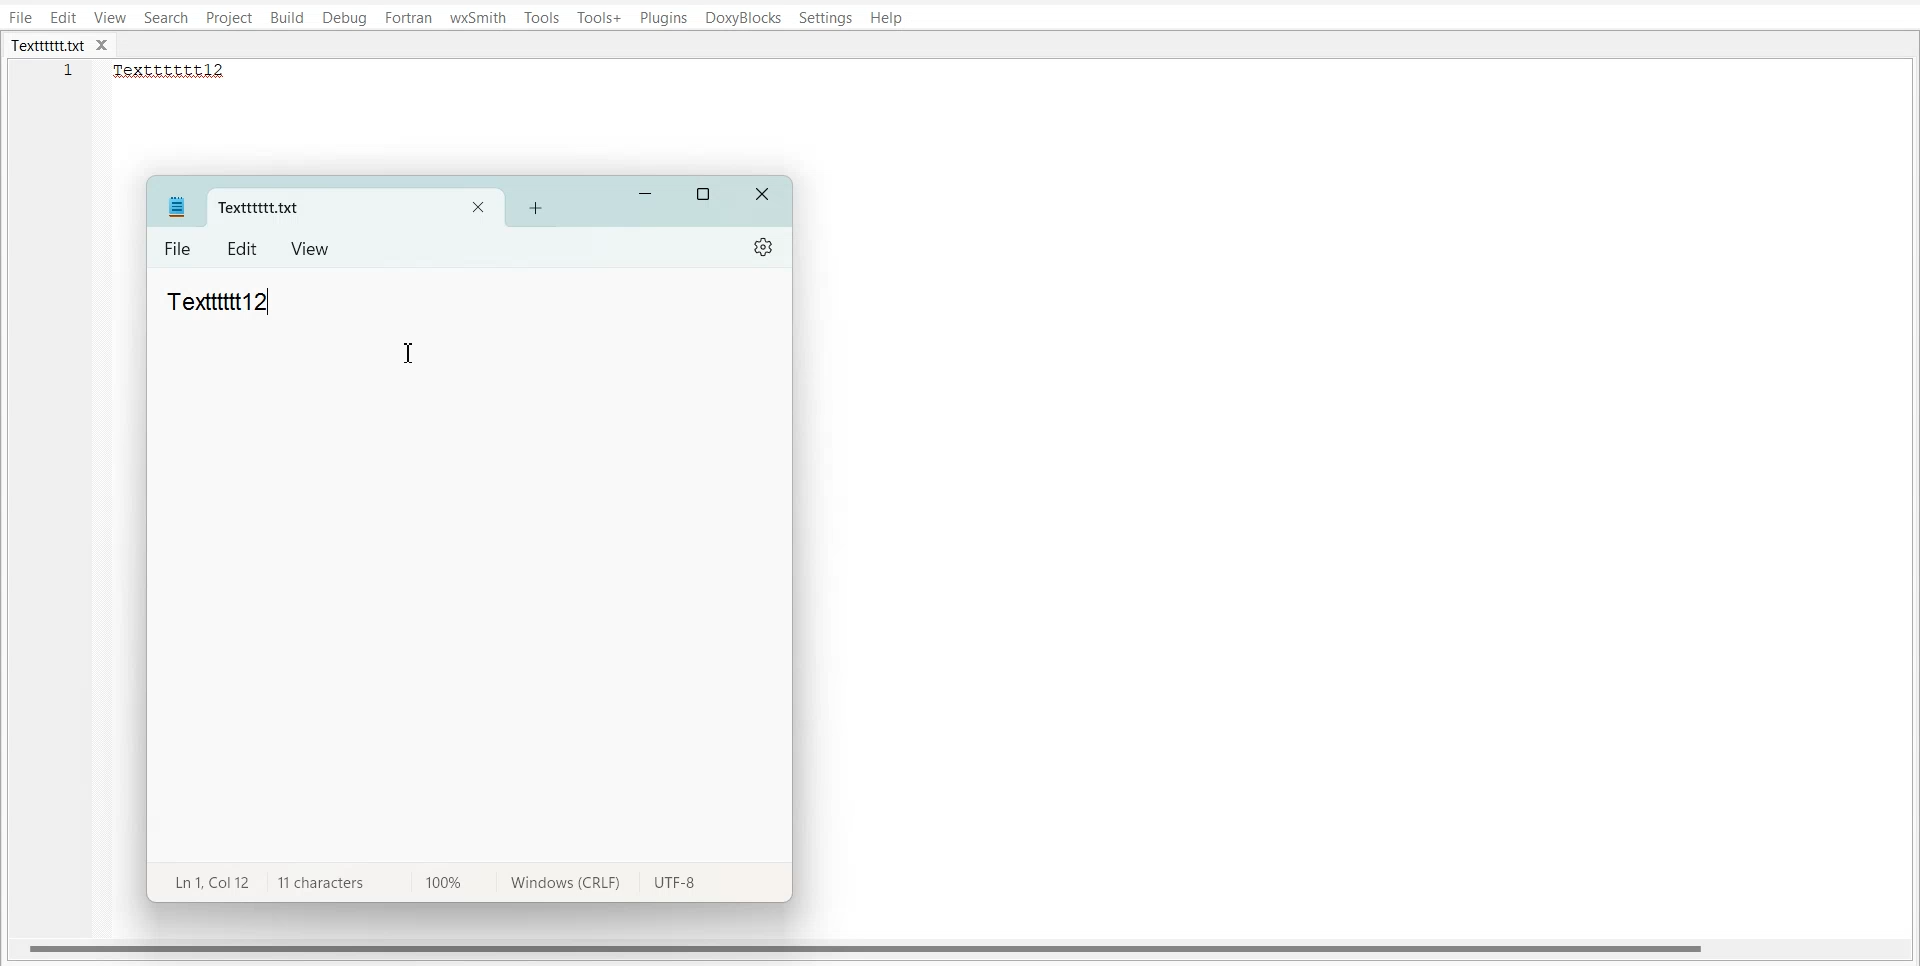 The image size is (1920, 966). What do you see at coordinates (675, 885) in the screenshot?
I see `UTF-8` at bounding box center [675, 885].